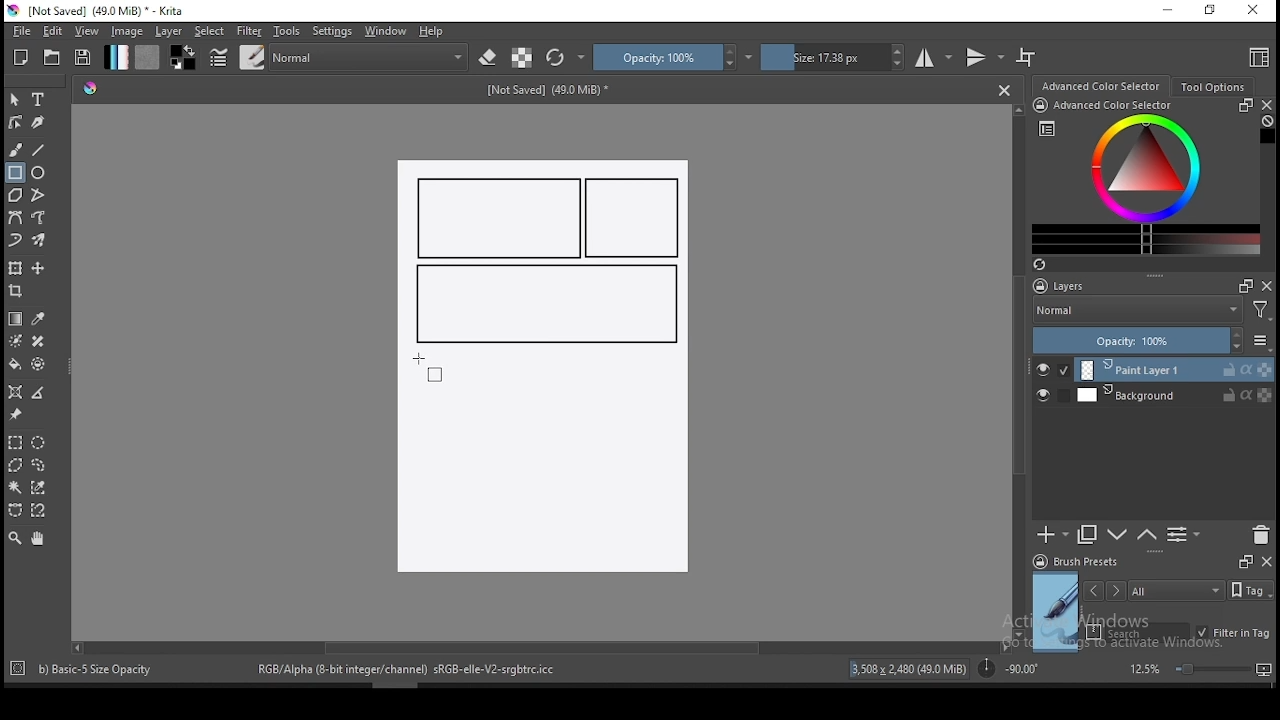 The width and height of the screenshot is (1280, 720). What do you see at coordinates (1147, 535) in the screenshot?
I see `move layer one step down` at bounding box center [1147, 535].